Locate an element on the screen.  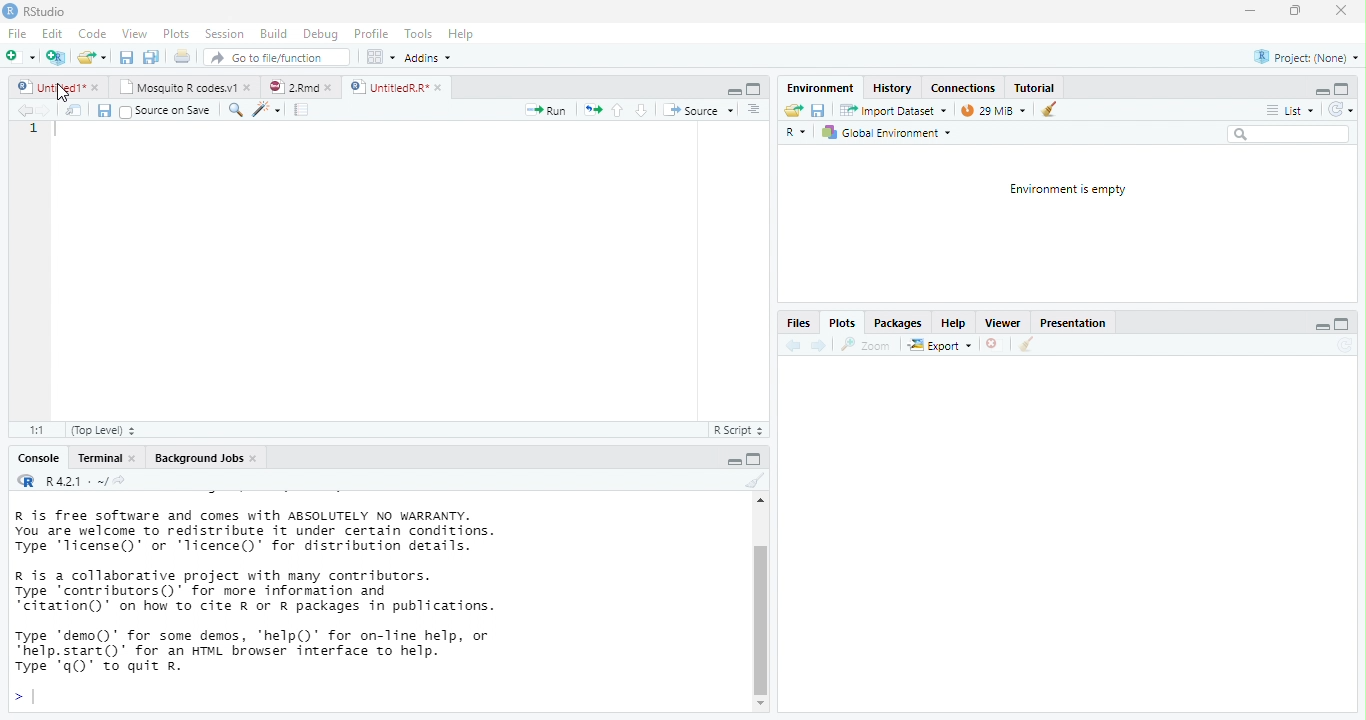
scrollbar down is located at coordinates (761, 704).